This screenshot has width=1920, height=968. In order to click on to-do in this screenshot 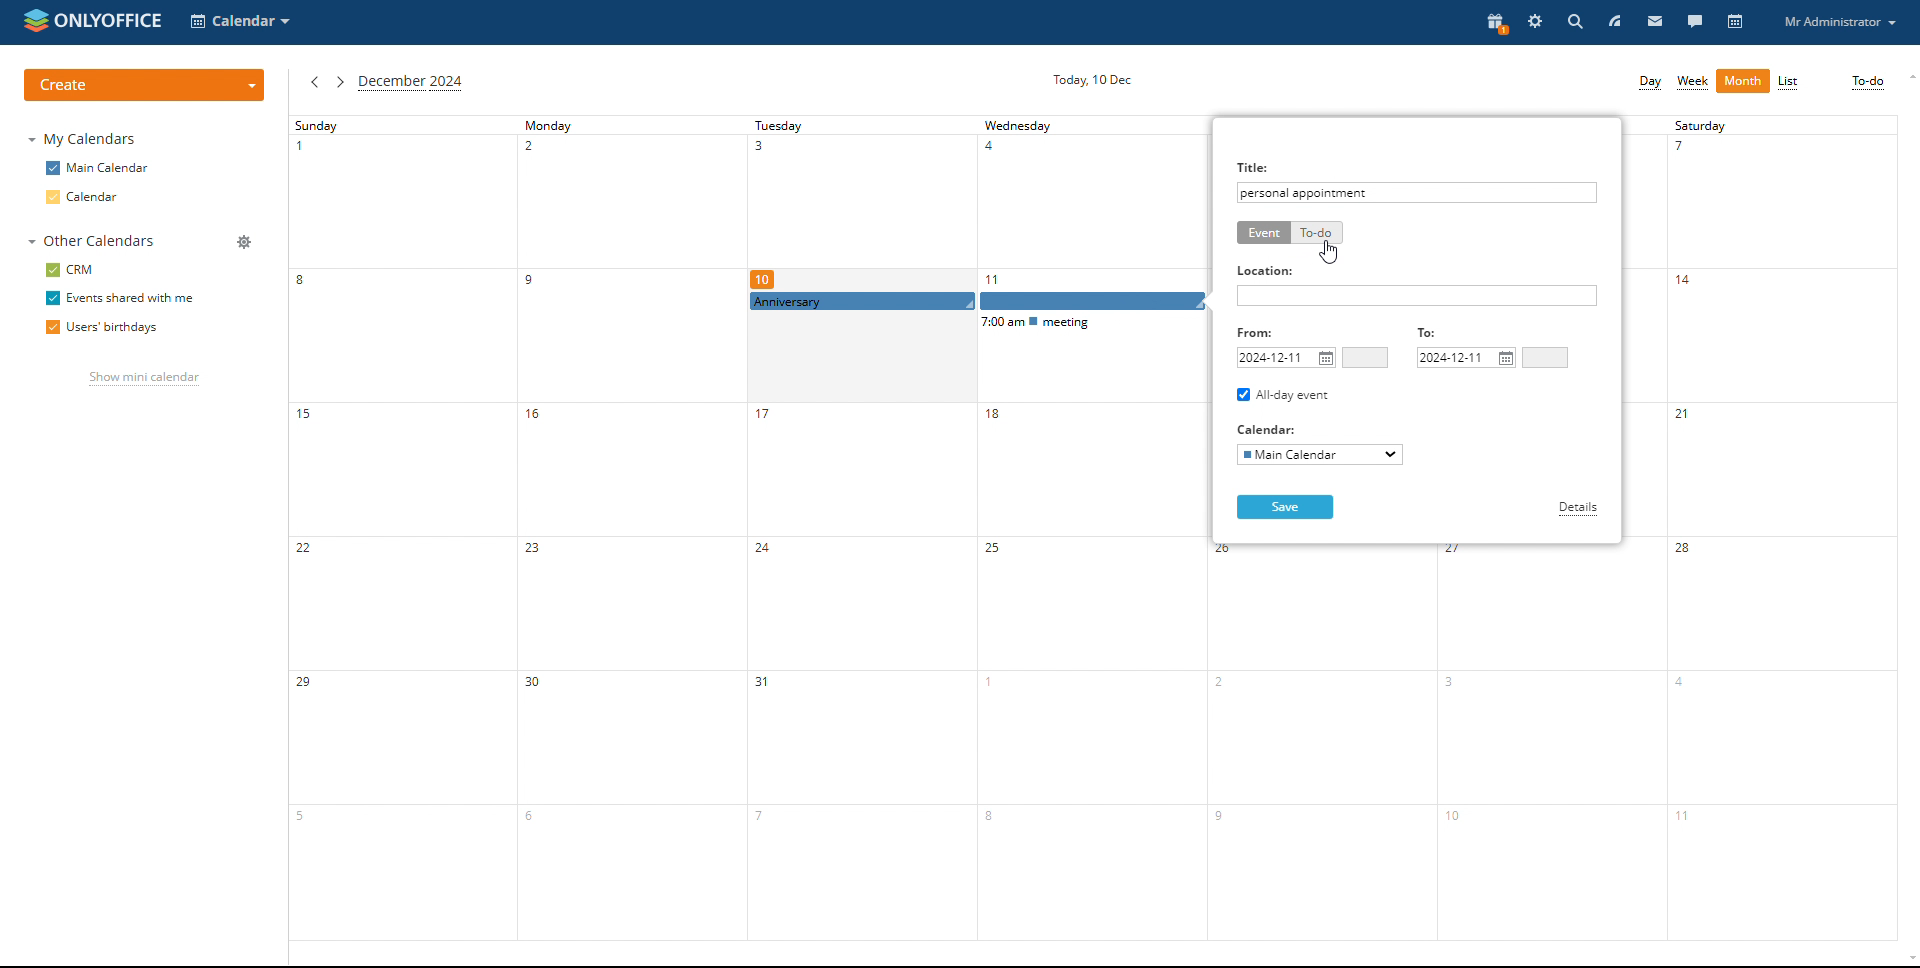, I will do `click(1867, 83)`.